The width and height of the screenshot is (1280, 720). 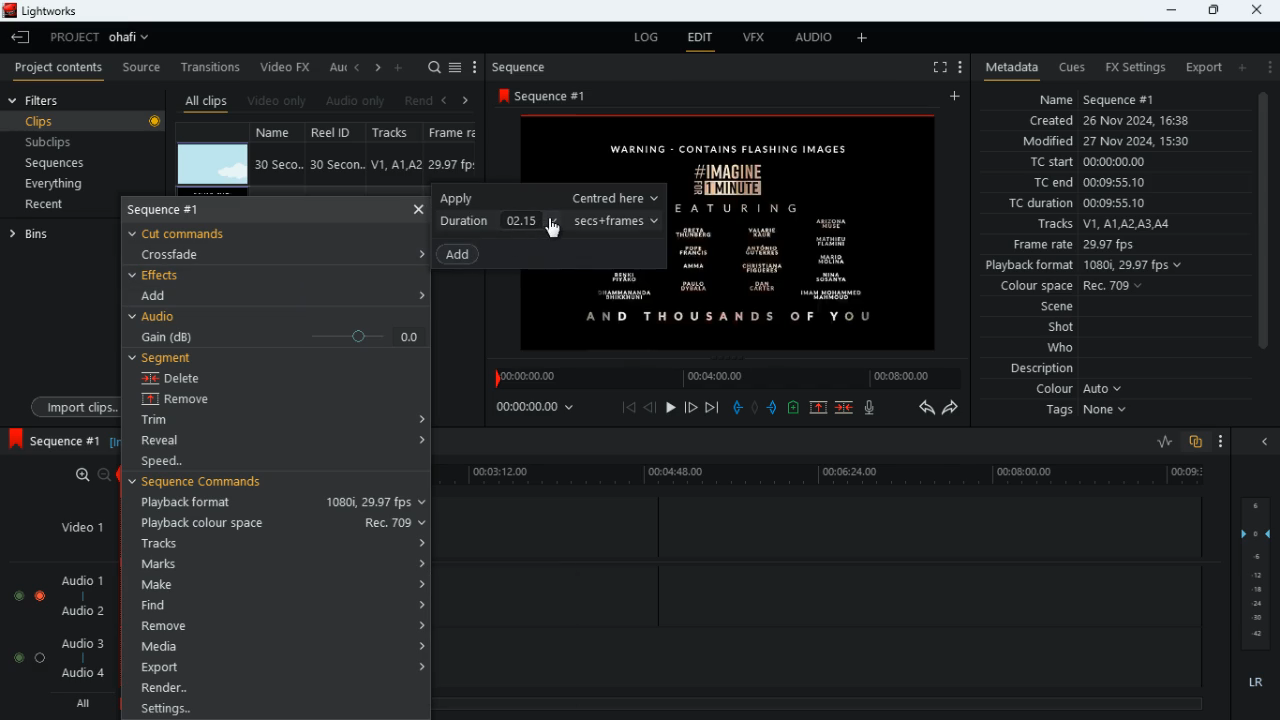 What do you see at coordinates (1091, 411) in the screenshot?
I see `tags` at bounding box center [1091, 411].